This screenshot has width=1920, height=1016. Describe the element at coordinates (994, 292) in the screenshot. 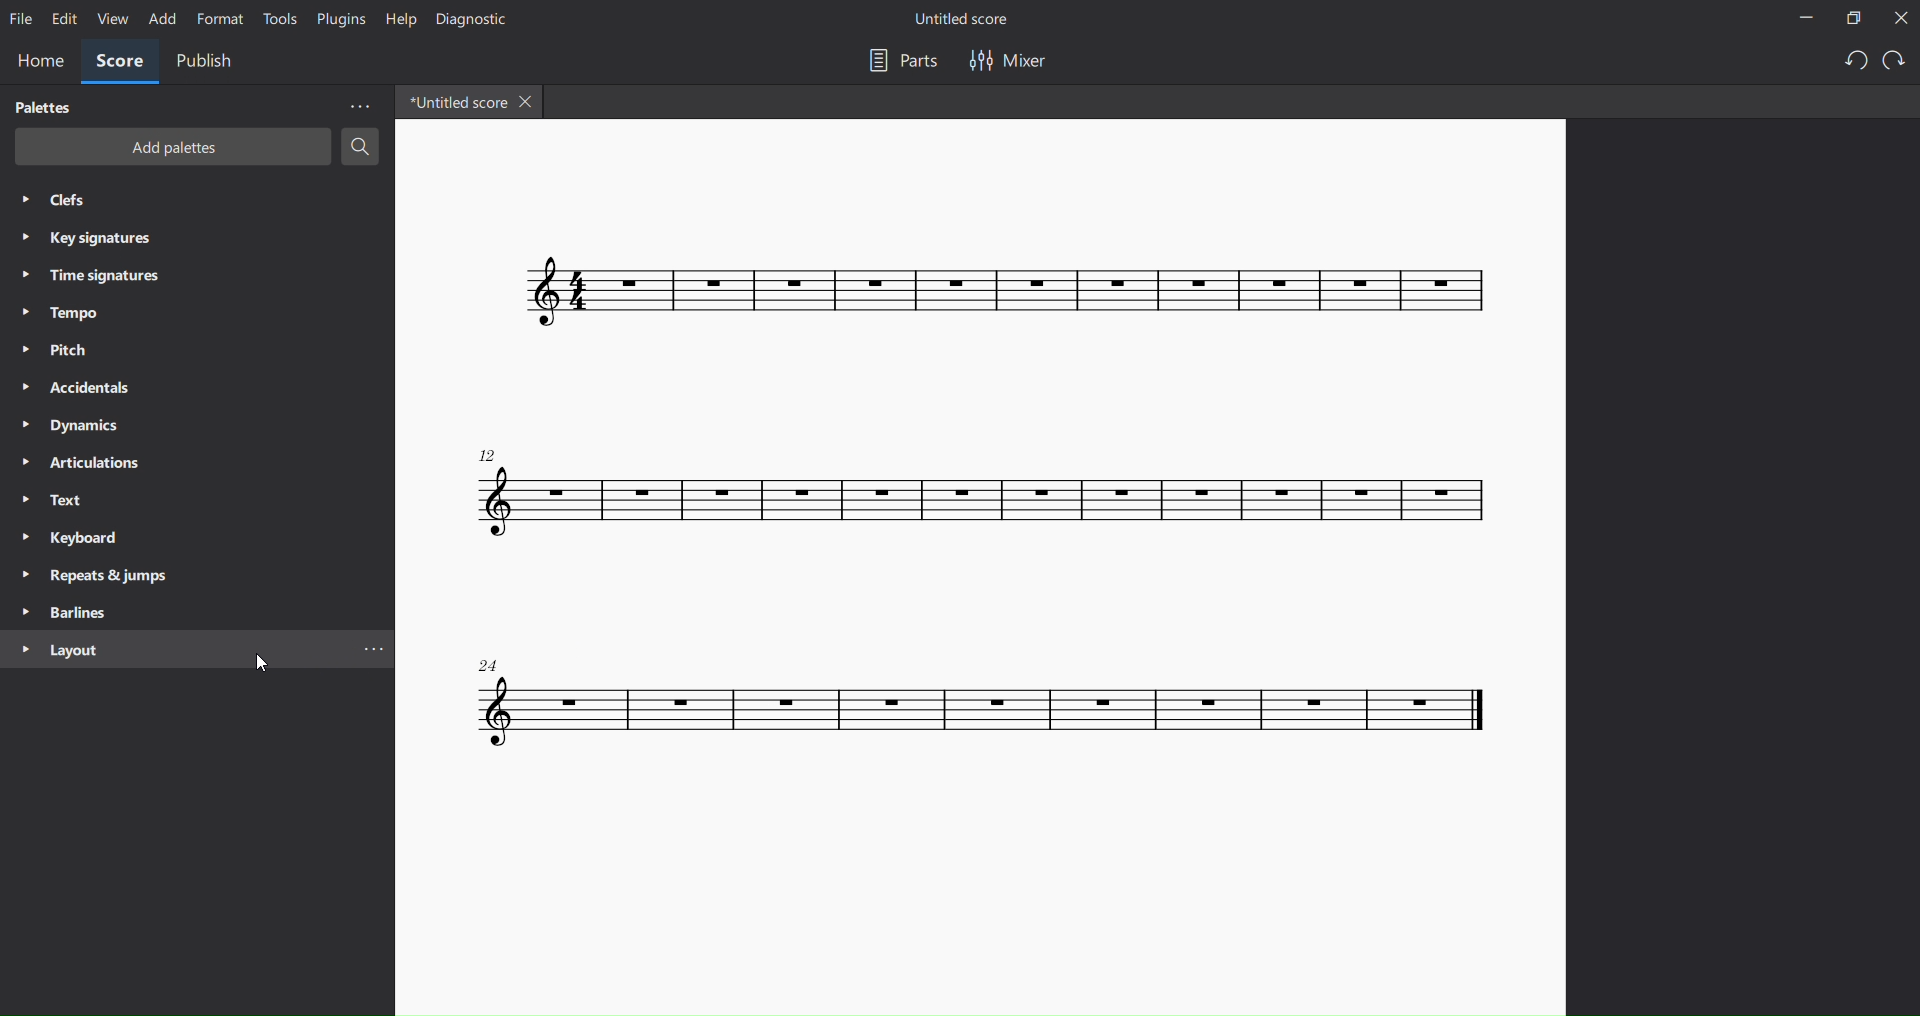

I see `score` at that location.